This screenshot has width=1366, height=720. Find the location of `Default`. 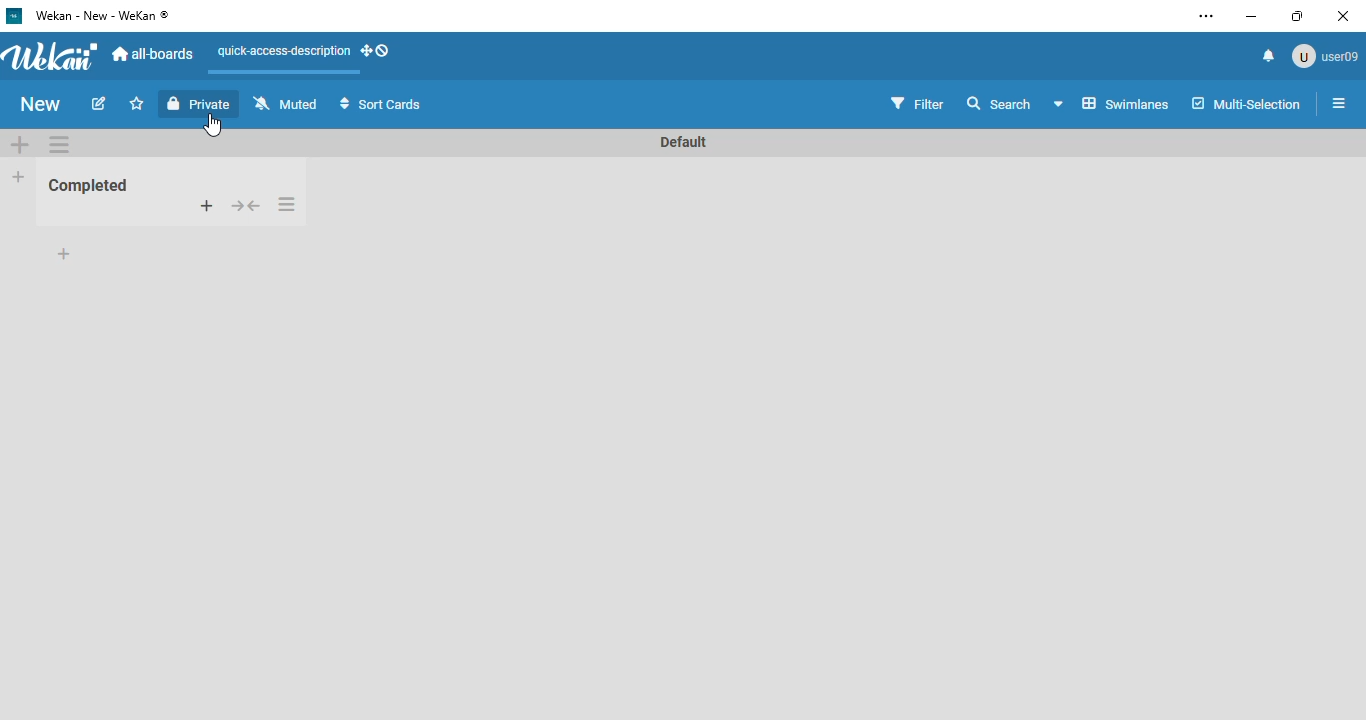

Default is located at coordinates (681, 140).